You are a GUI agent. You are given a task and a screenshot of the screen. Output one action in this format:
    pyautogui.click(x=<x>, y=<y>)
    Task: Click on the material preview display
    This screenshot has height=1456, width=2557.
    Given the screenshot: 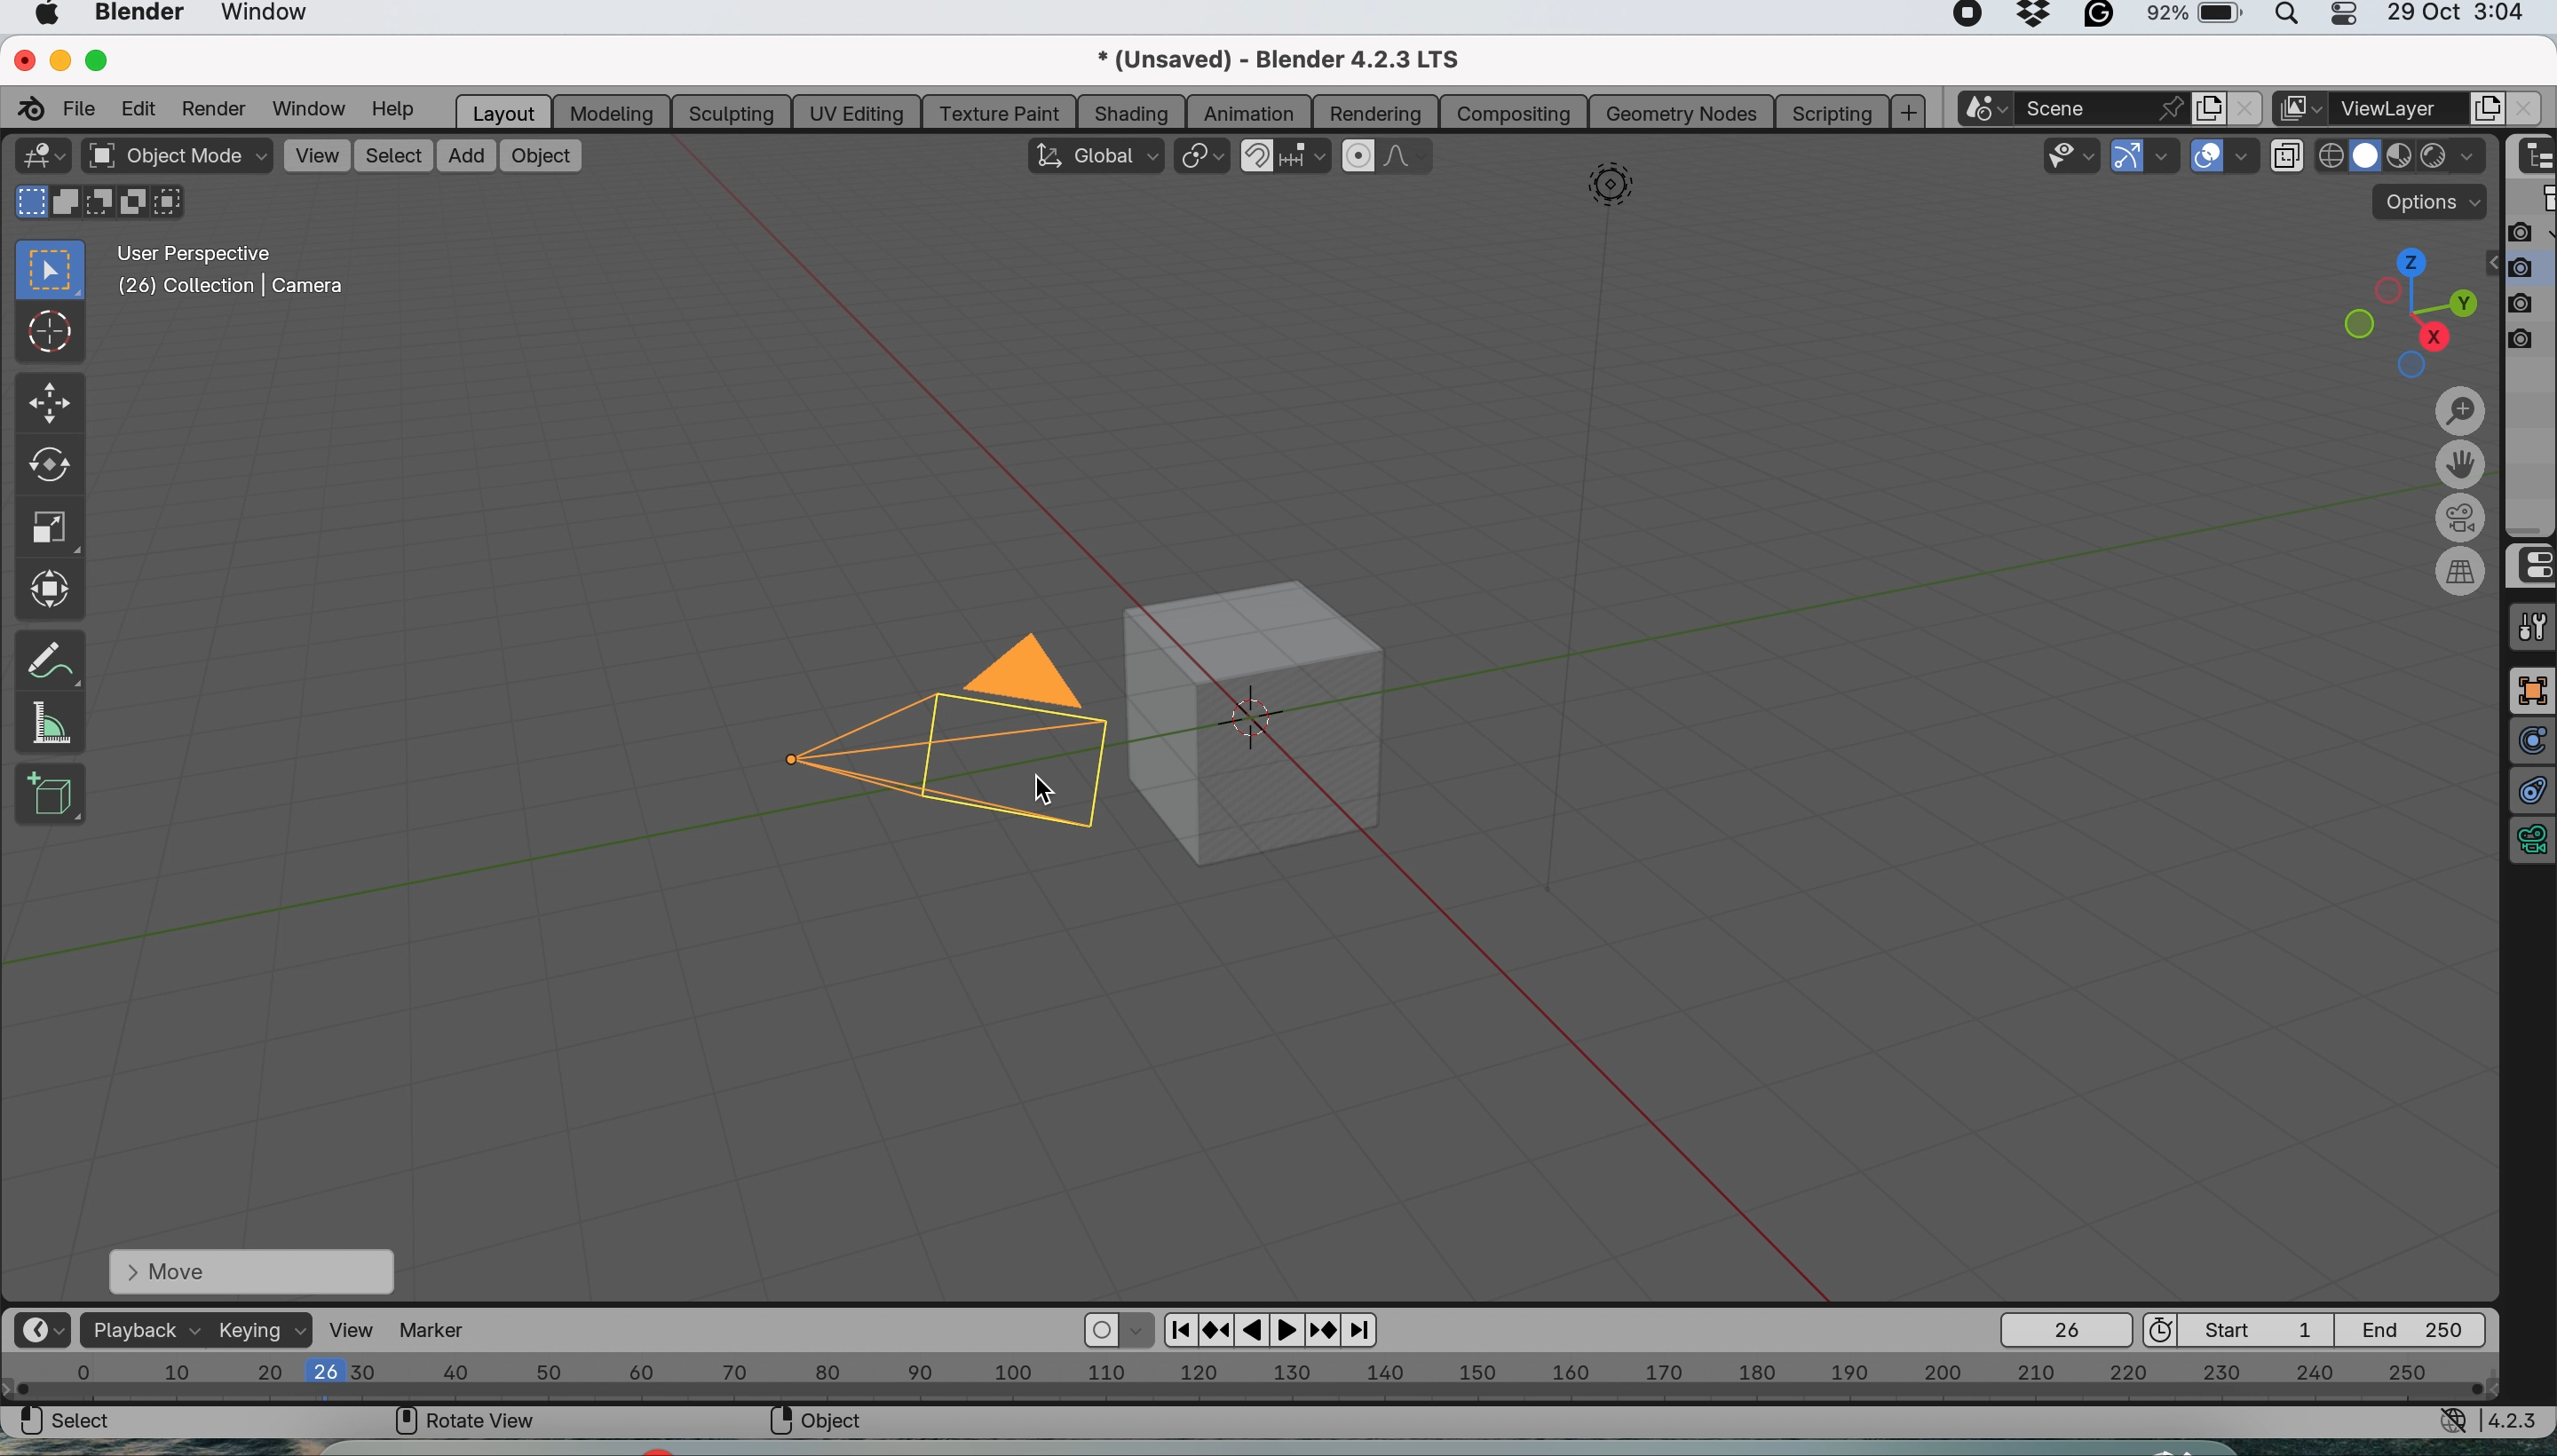 What is the action you would take?
    pyautogui.click(x=2367, y=157)
    